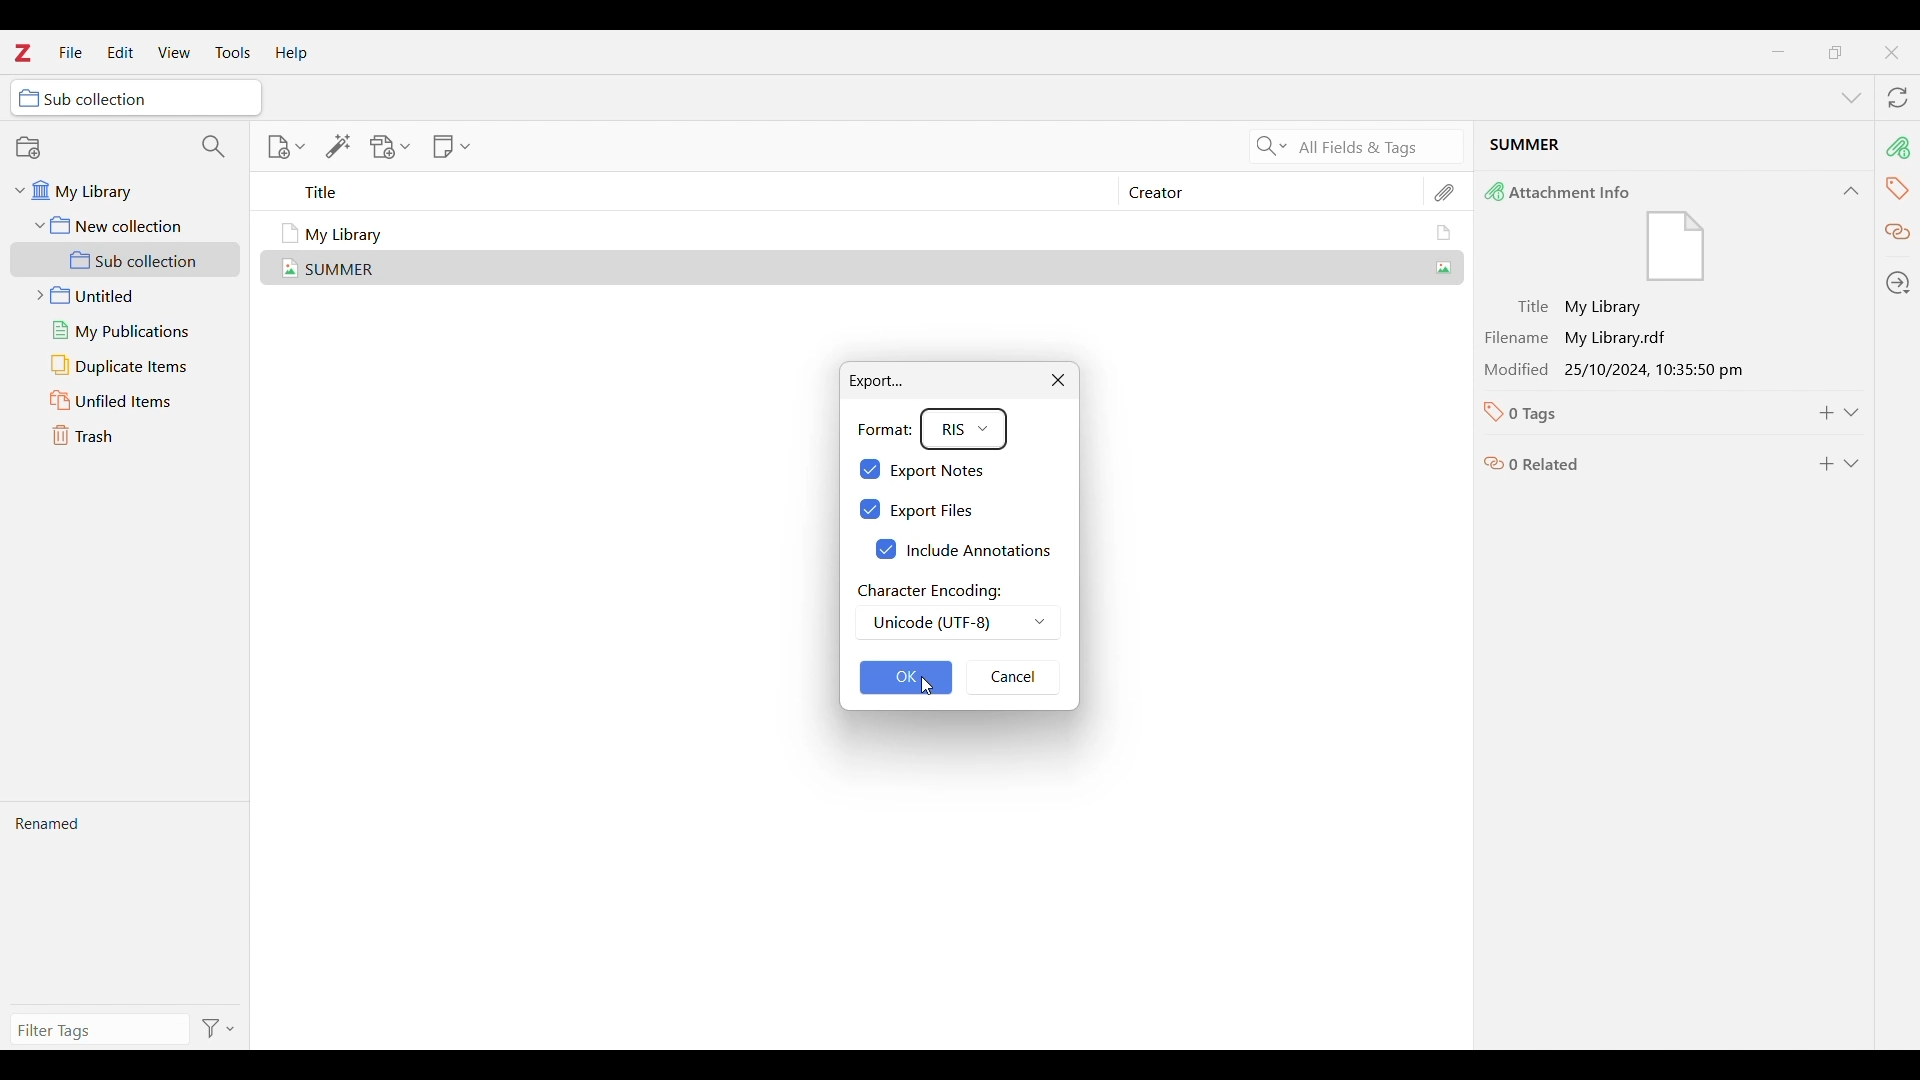 The height and width of the screenshot is (1080, 1920). What do you see at coordinates (128, 259) in the screenshot?
I see `Sub collection` at bounding box center [128, 259].